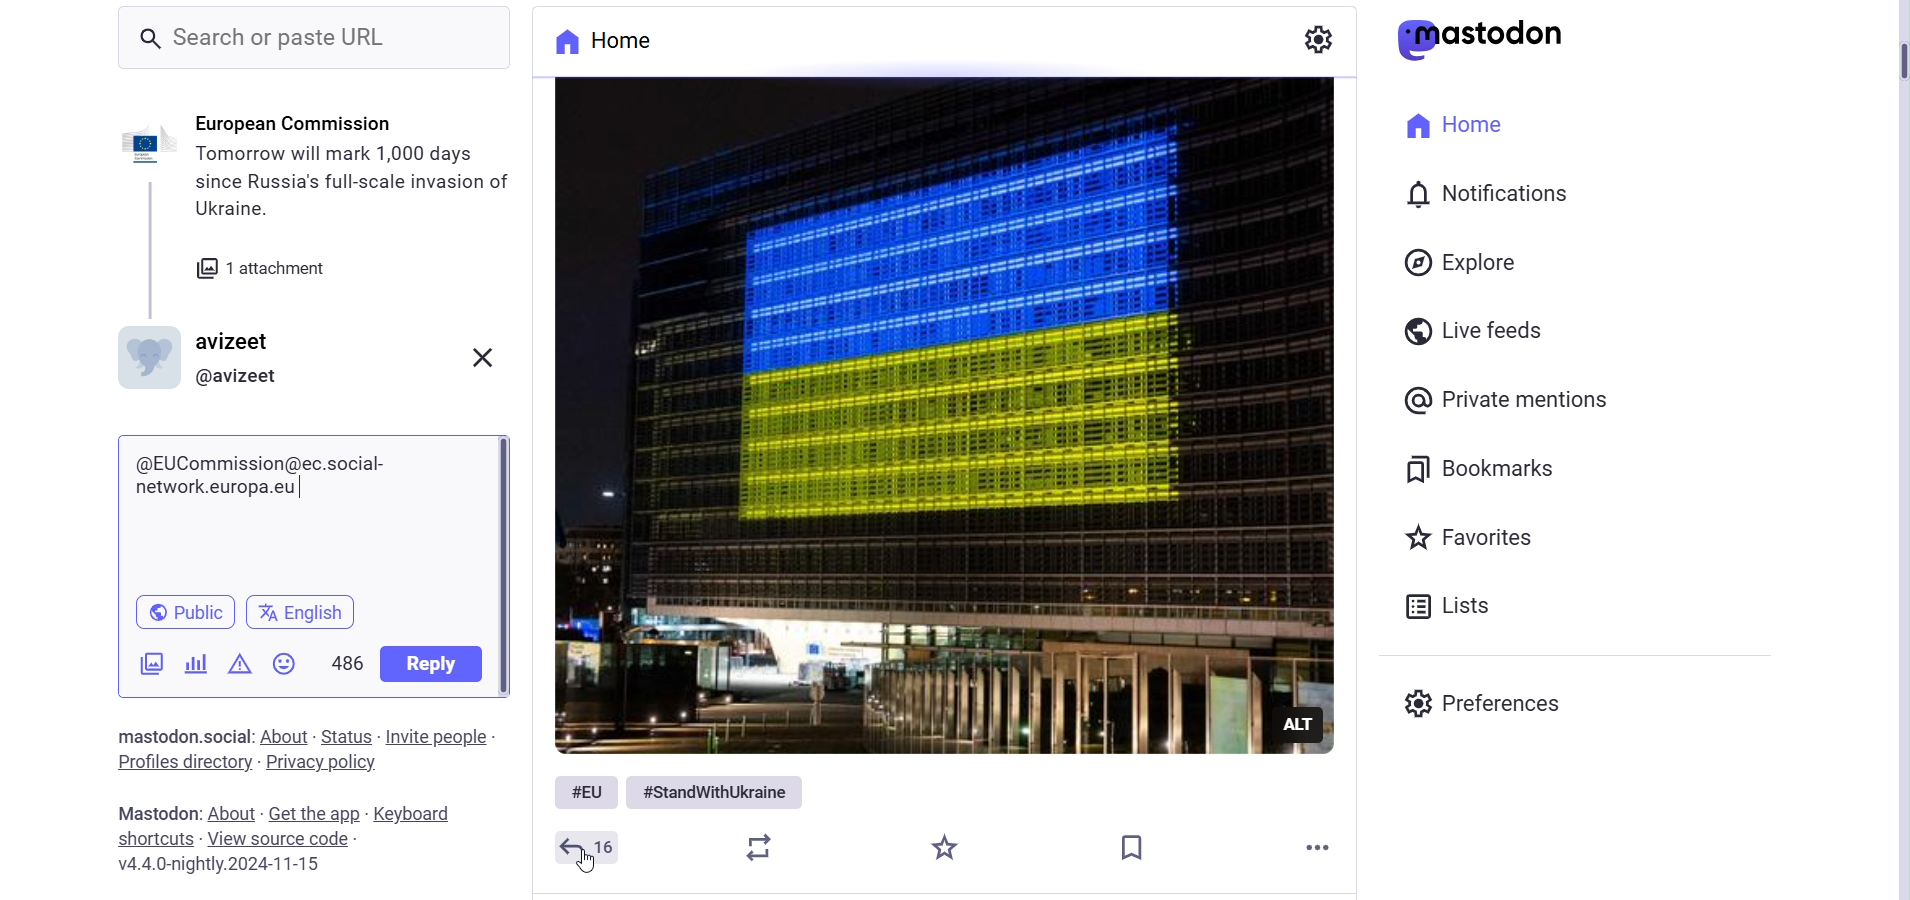  What do you see at coordinates (196, 663) in the screenshot?
I see `Add Poll` at bounding box center [196, 663].